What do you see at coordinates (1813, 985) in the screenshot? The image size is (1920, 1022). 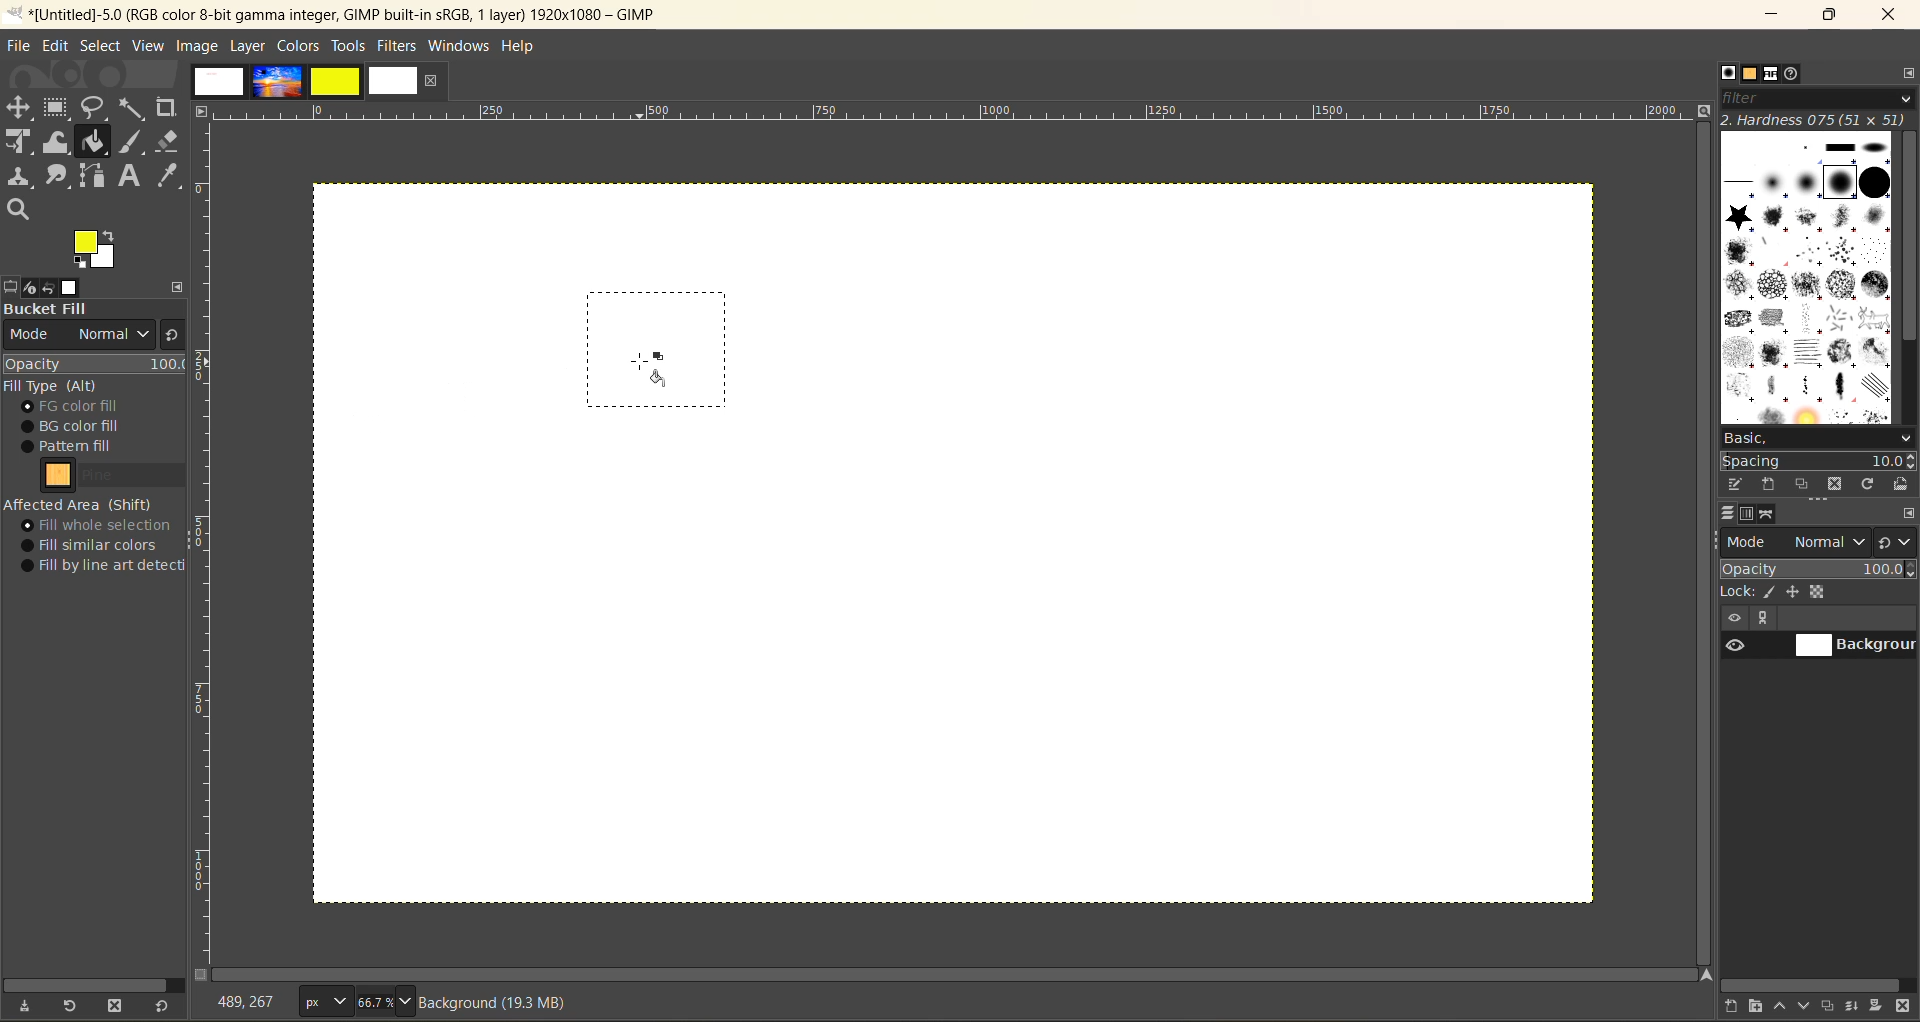 I see `horizontal scroll bar` at bounding box center [1813, 985].